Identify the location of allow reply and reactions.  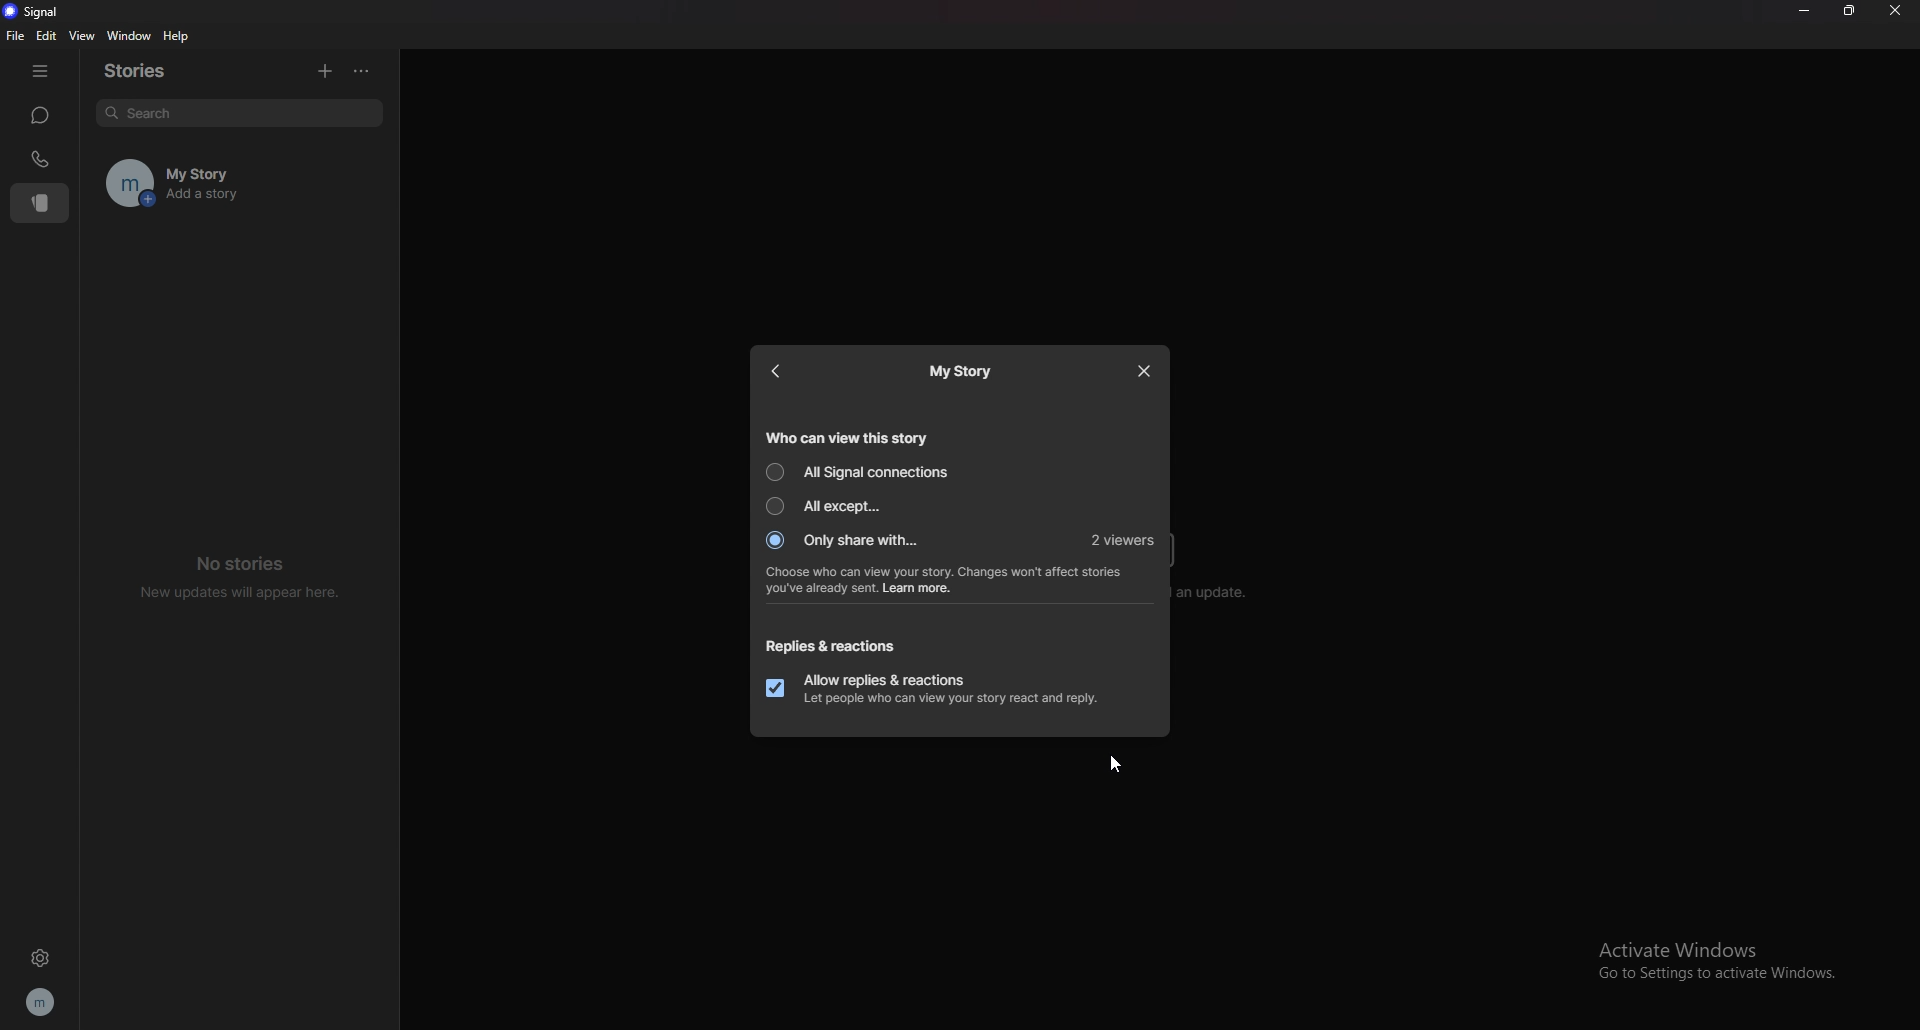
(939, 689).